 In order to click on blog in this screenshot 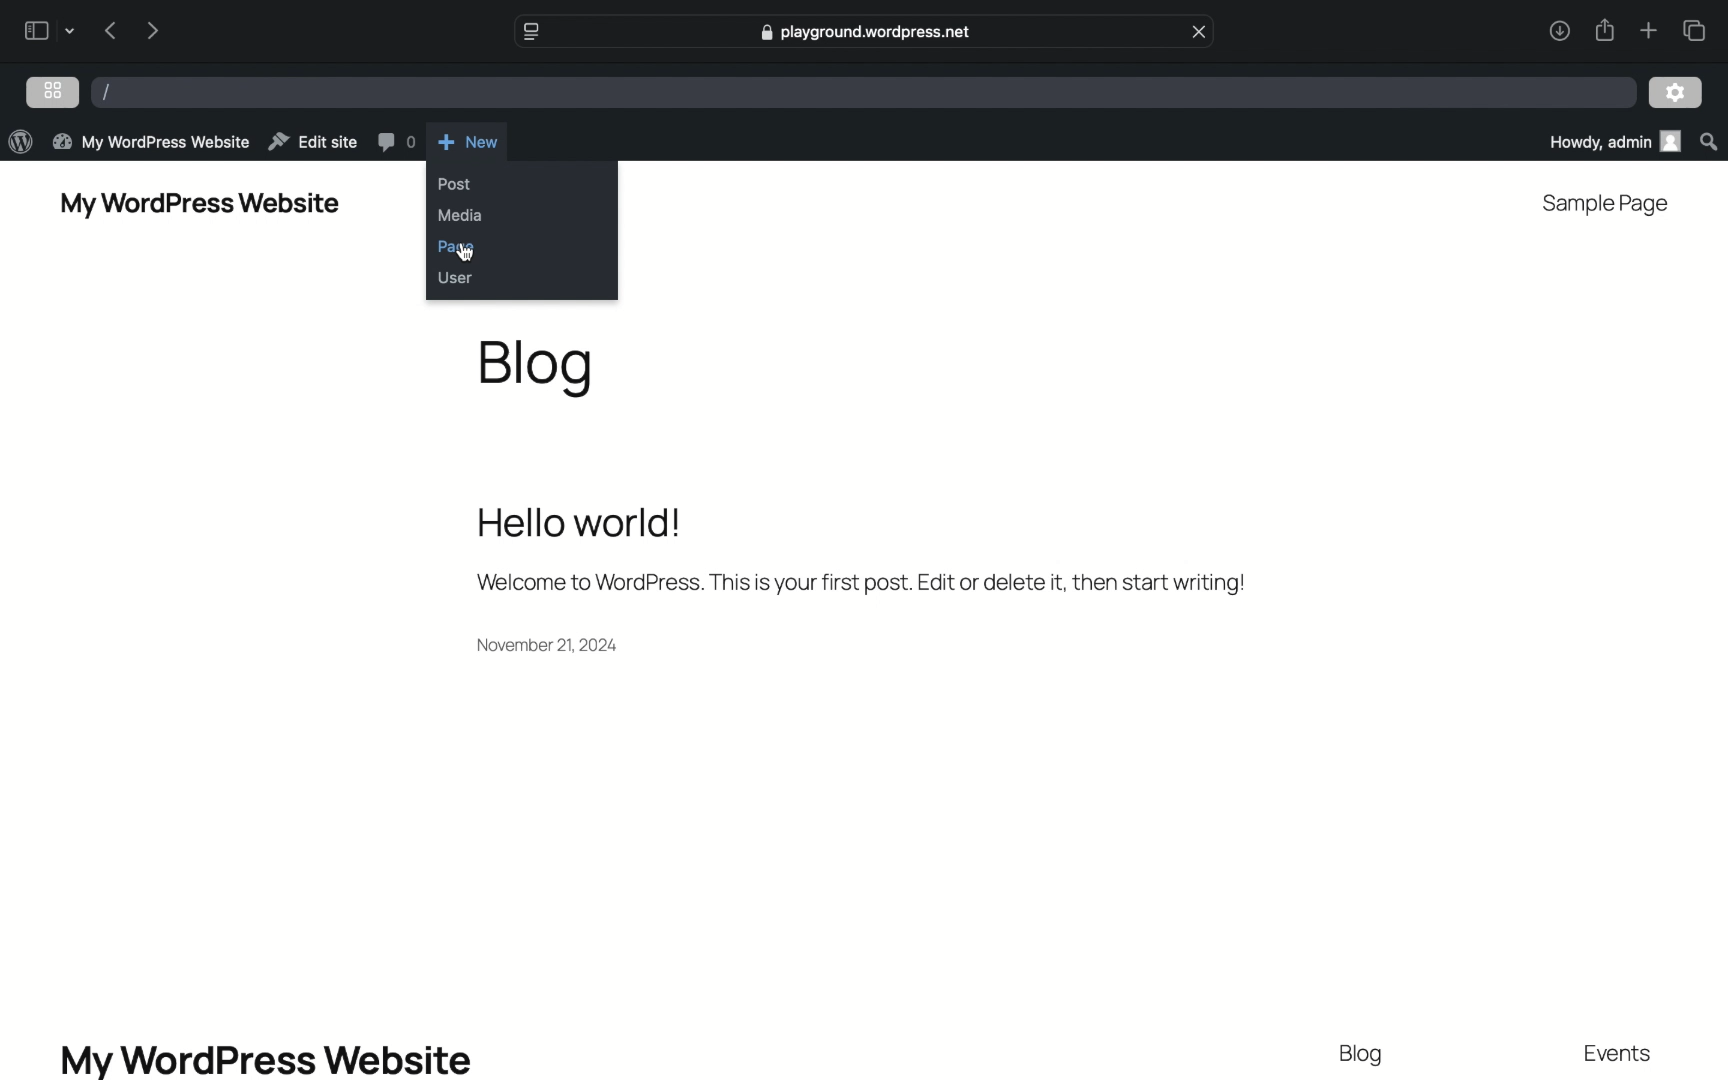, I will do `click(537, 367)`.